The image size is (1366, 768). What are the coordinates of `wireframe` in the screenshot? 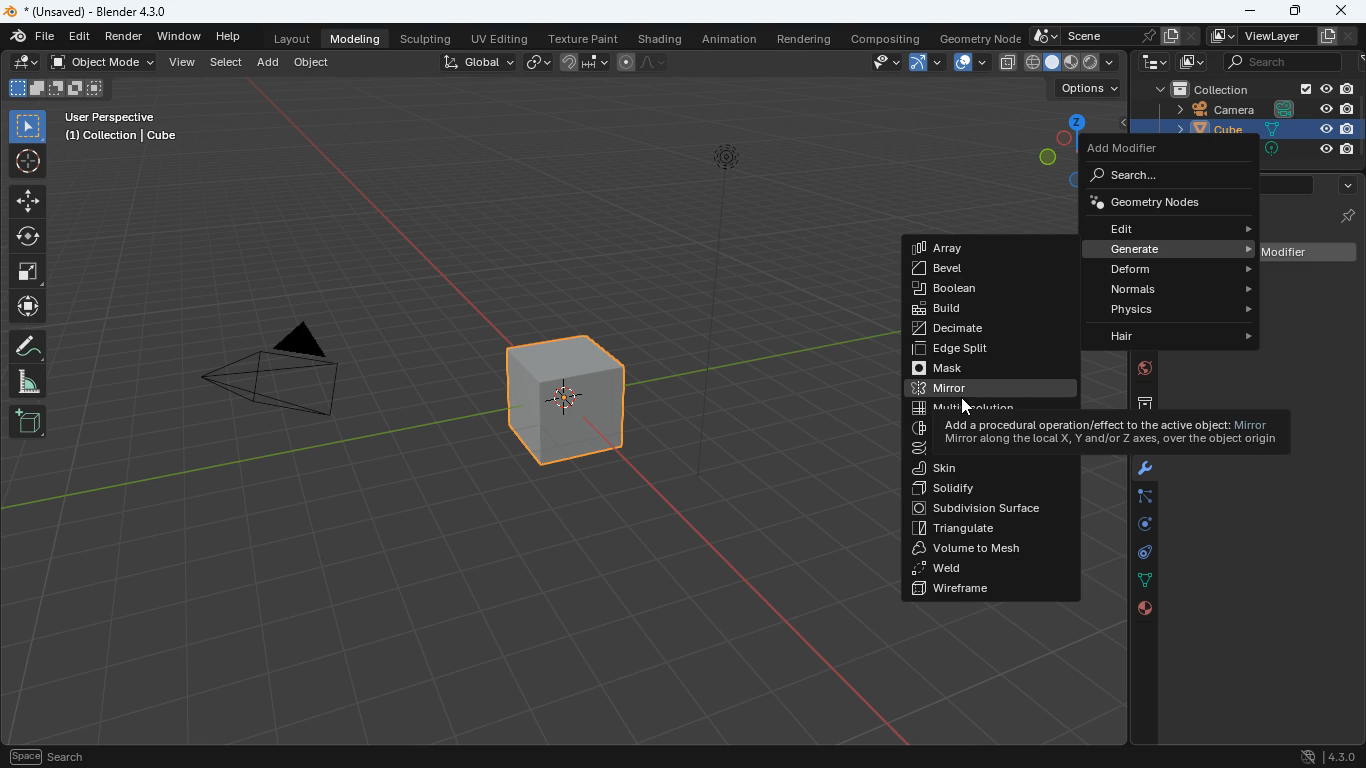 It's located at (981, 590).